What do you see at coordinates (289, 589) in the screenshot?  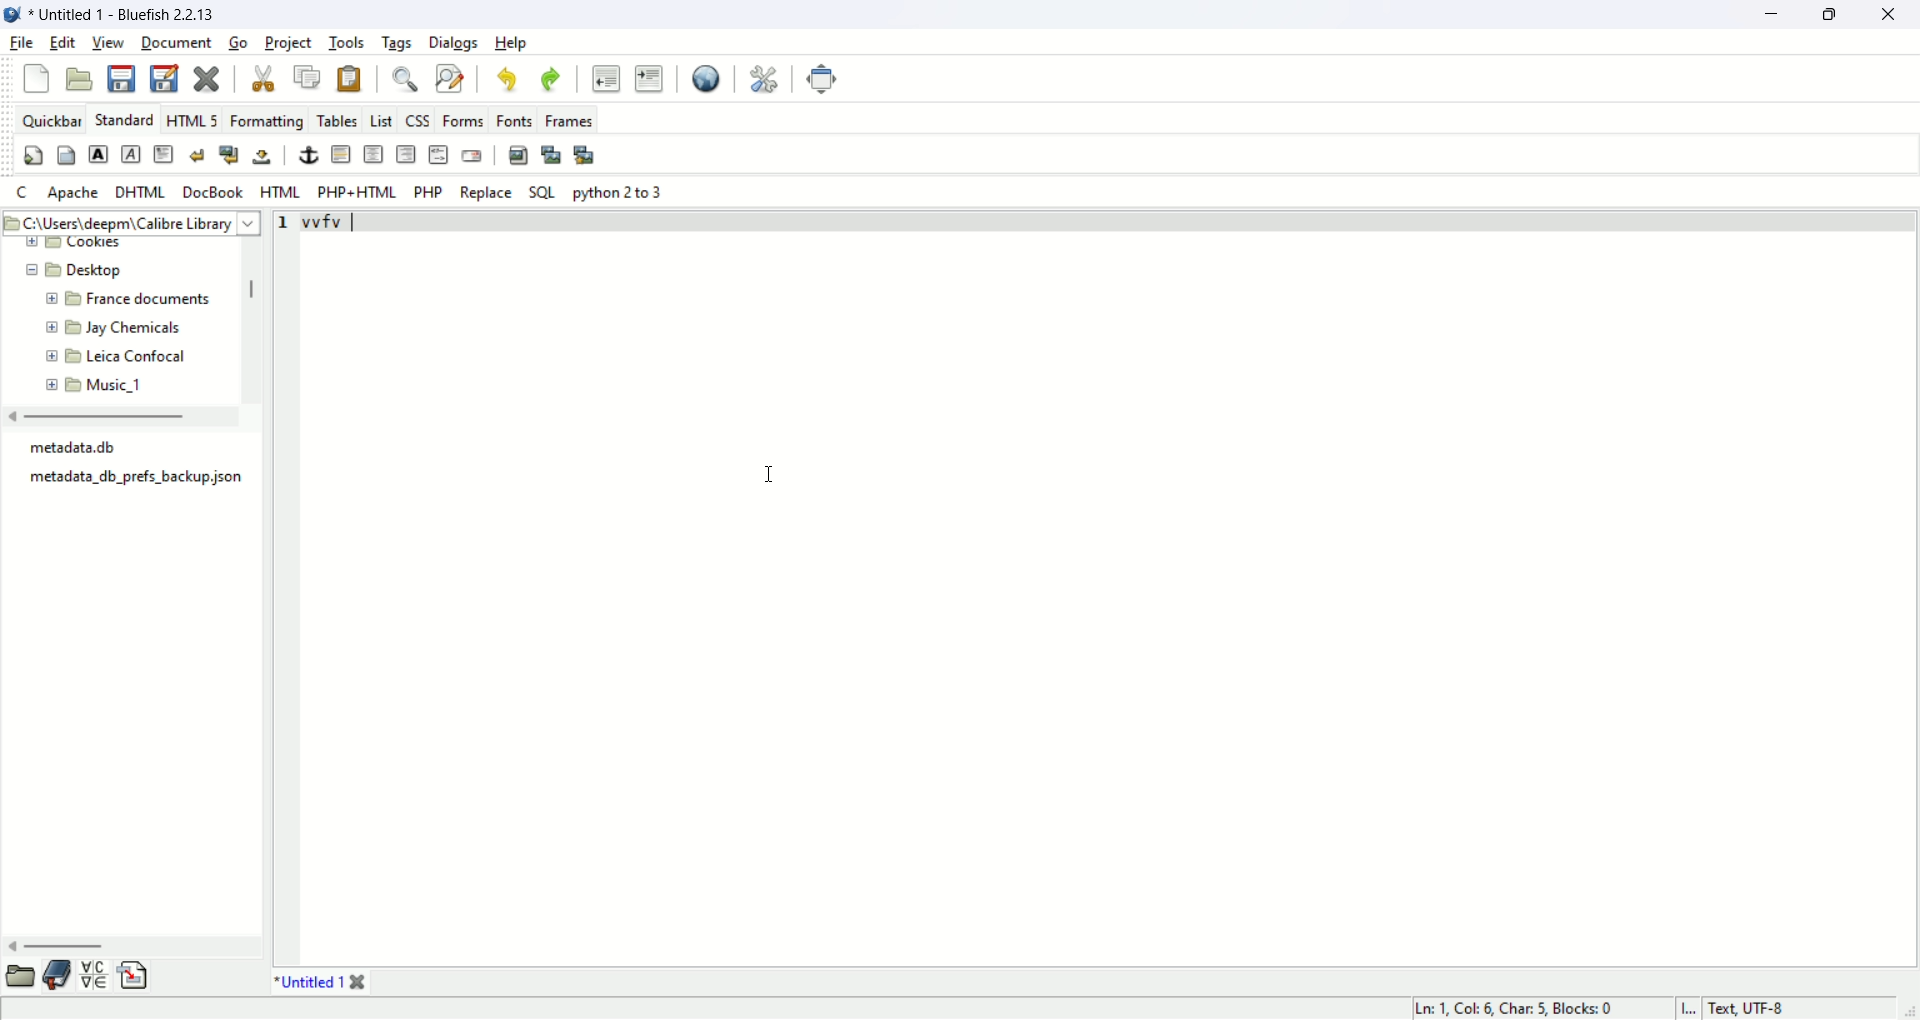 I see `line number` at bounding box center [289, 589].